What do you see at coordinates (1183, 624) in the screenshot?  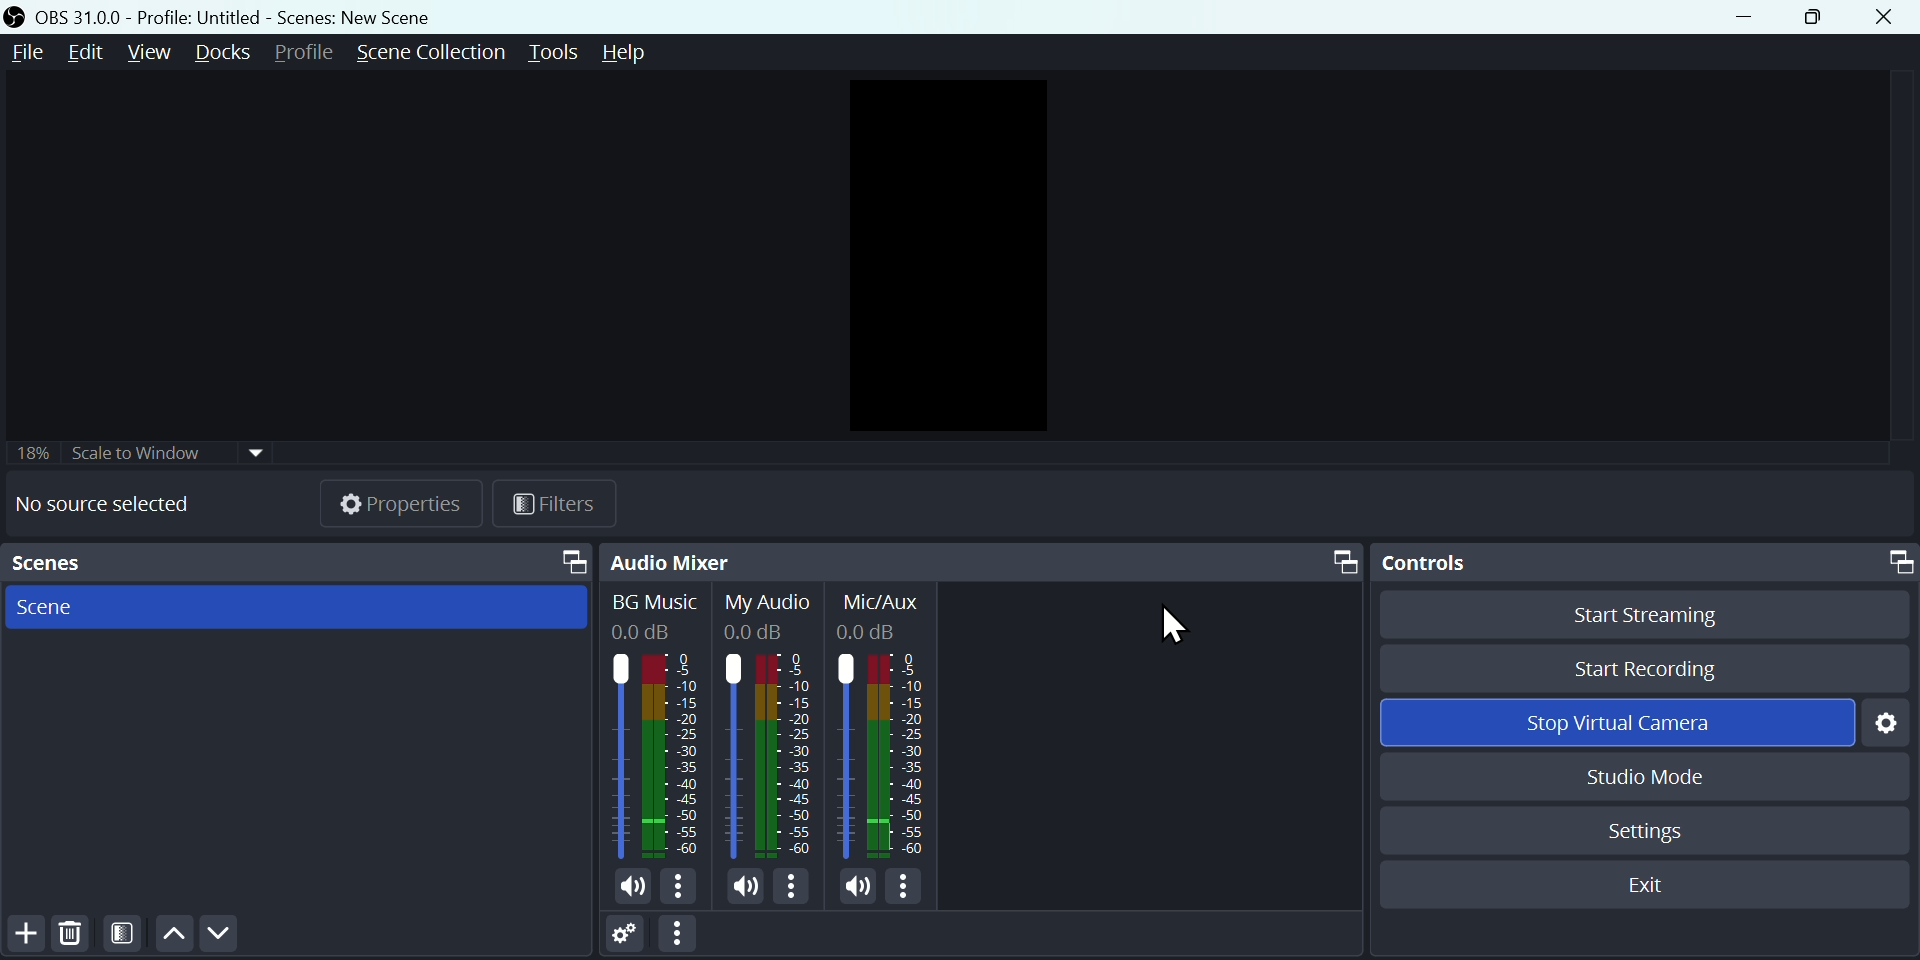 I see `Cursor` at bounding box center [1183, 624].